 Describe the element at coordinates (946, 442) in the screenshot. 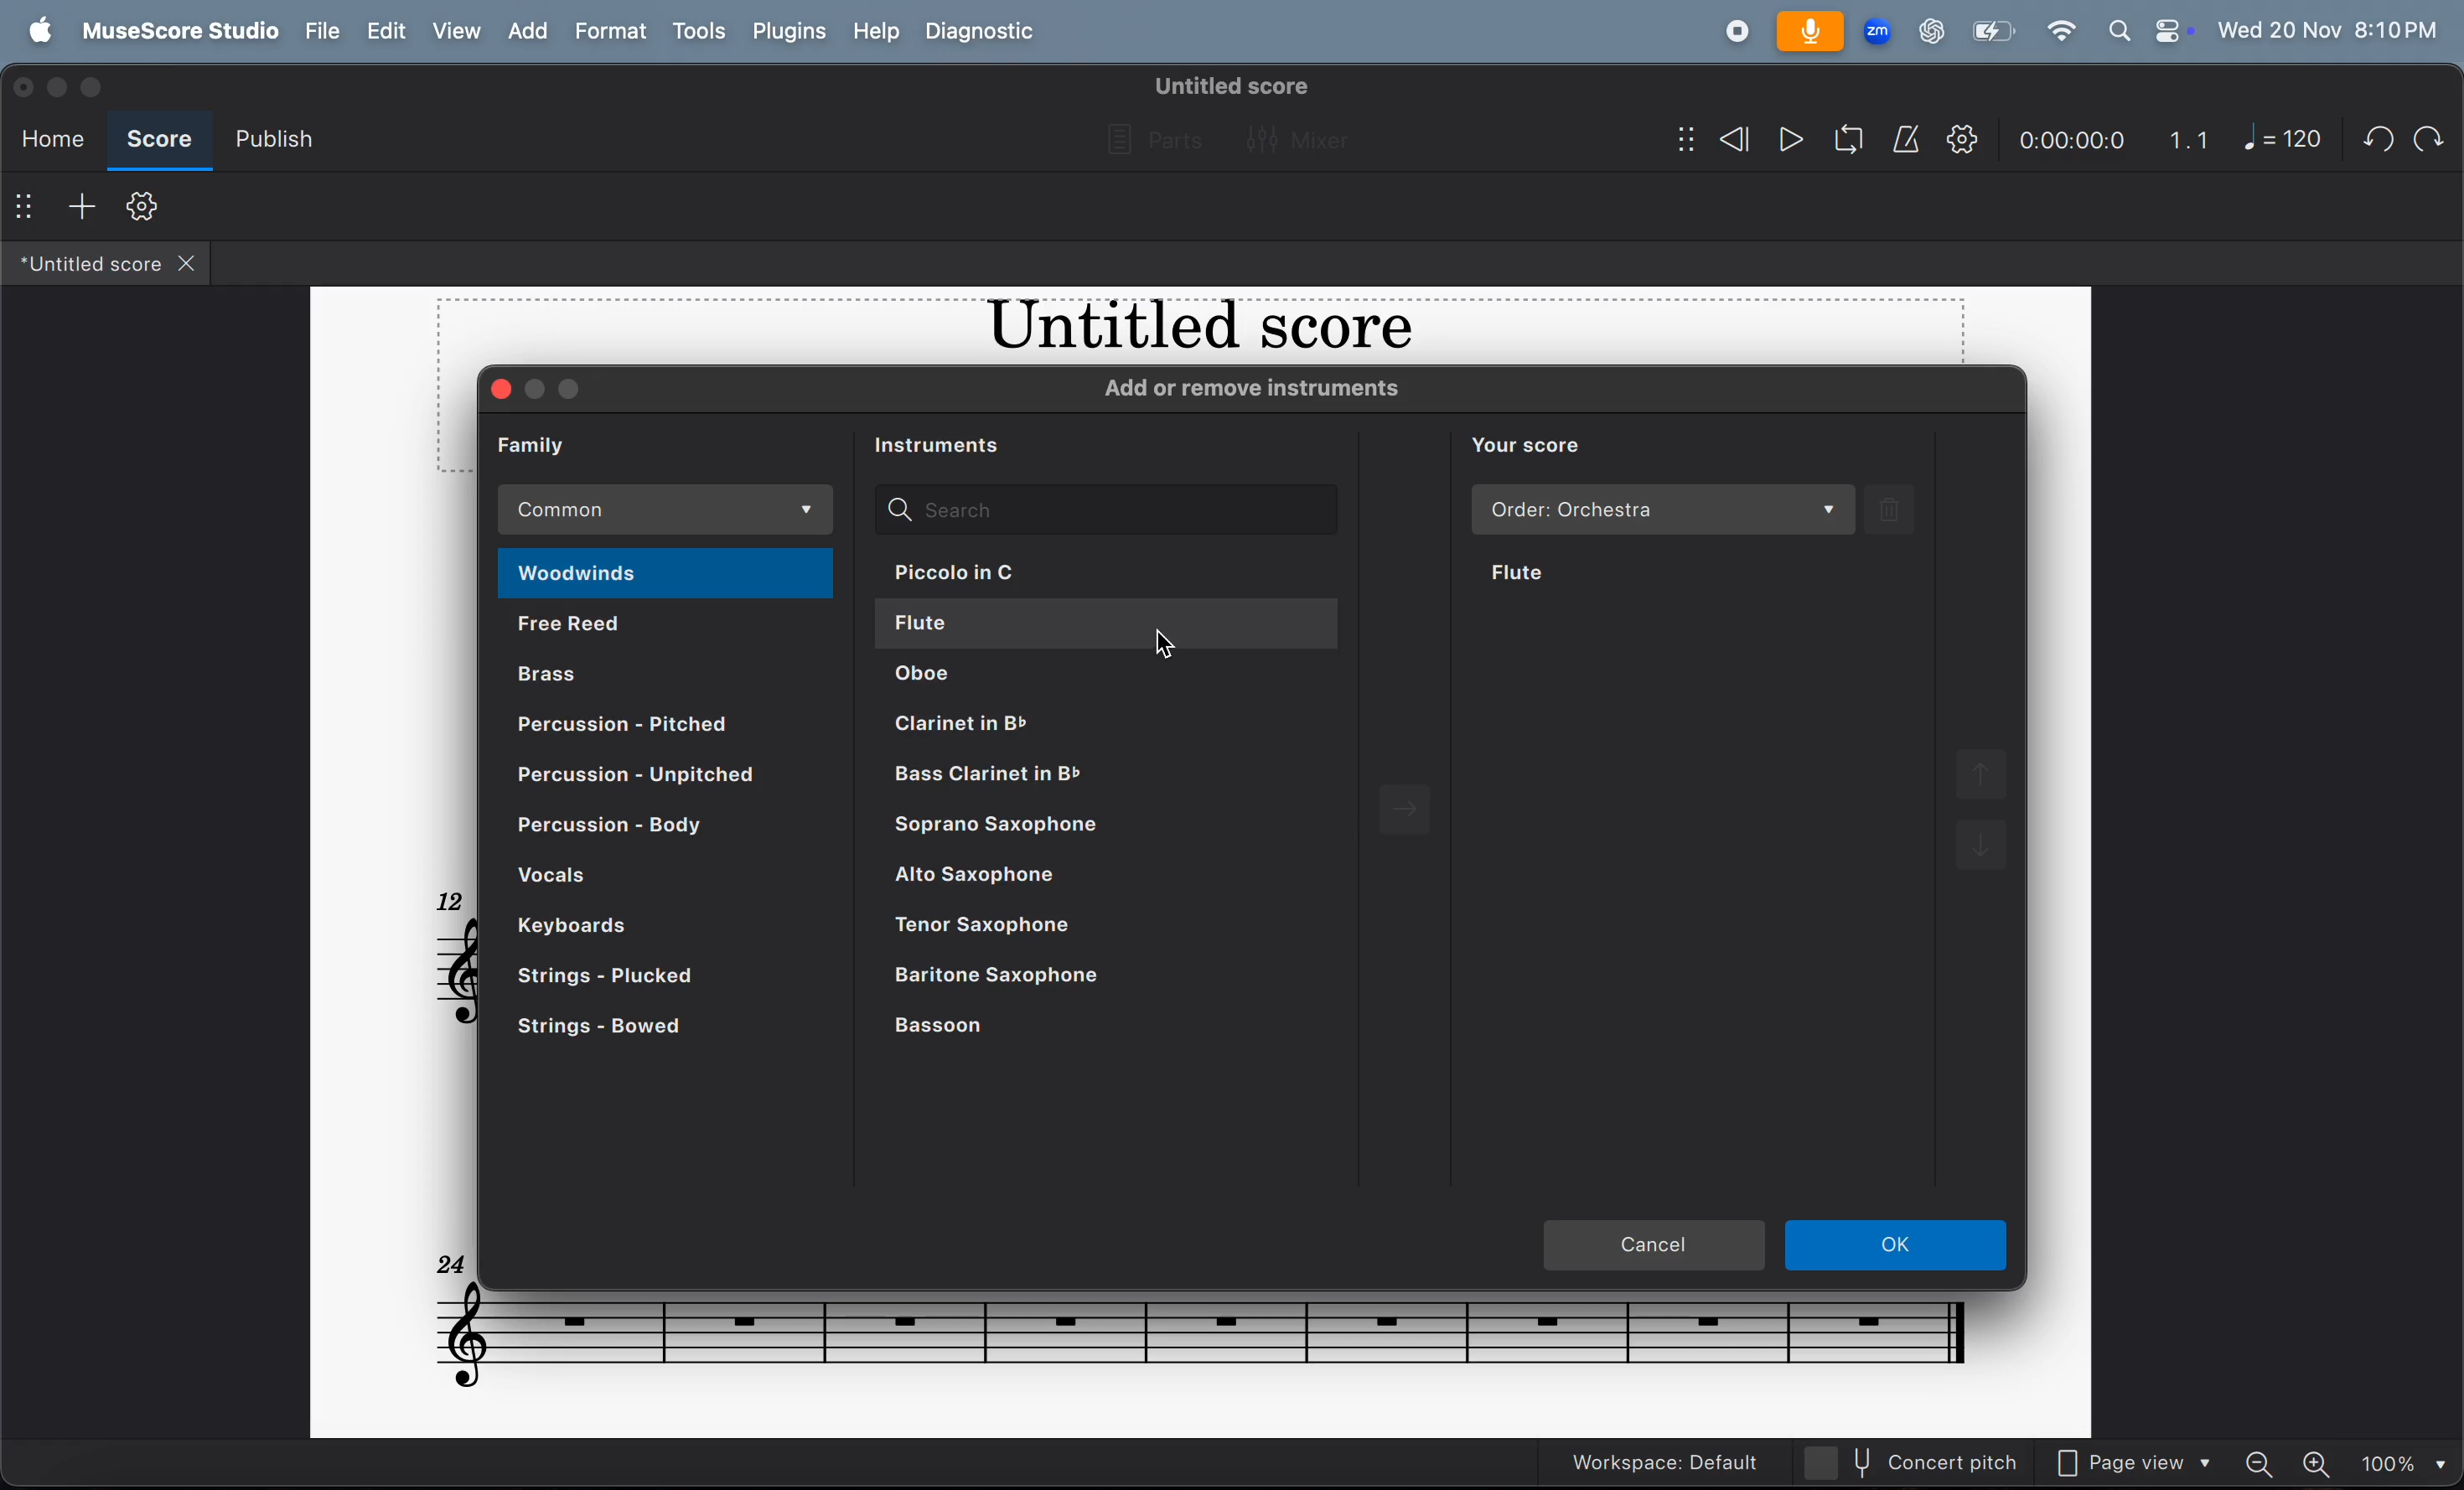

I see `instruments` at that location.